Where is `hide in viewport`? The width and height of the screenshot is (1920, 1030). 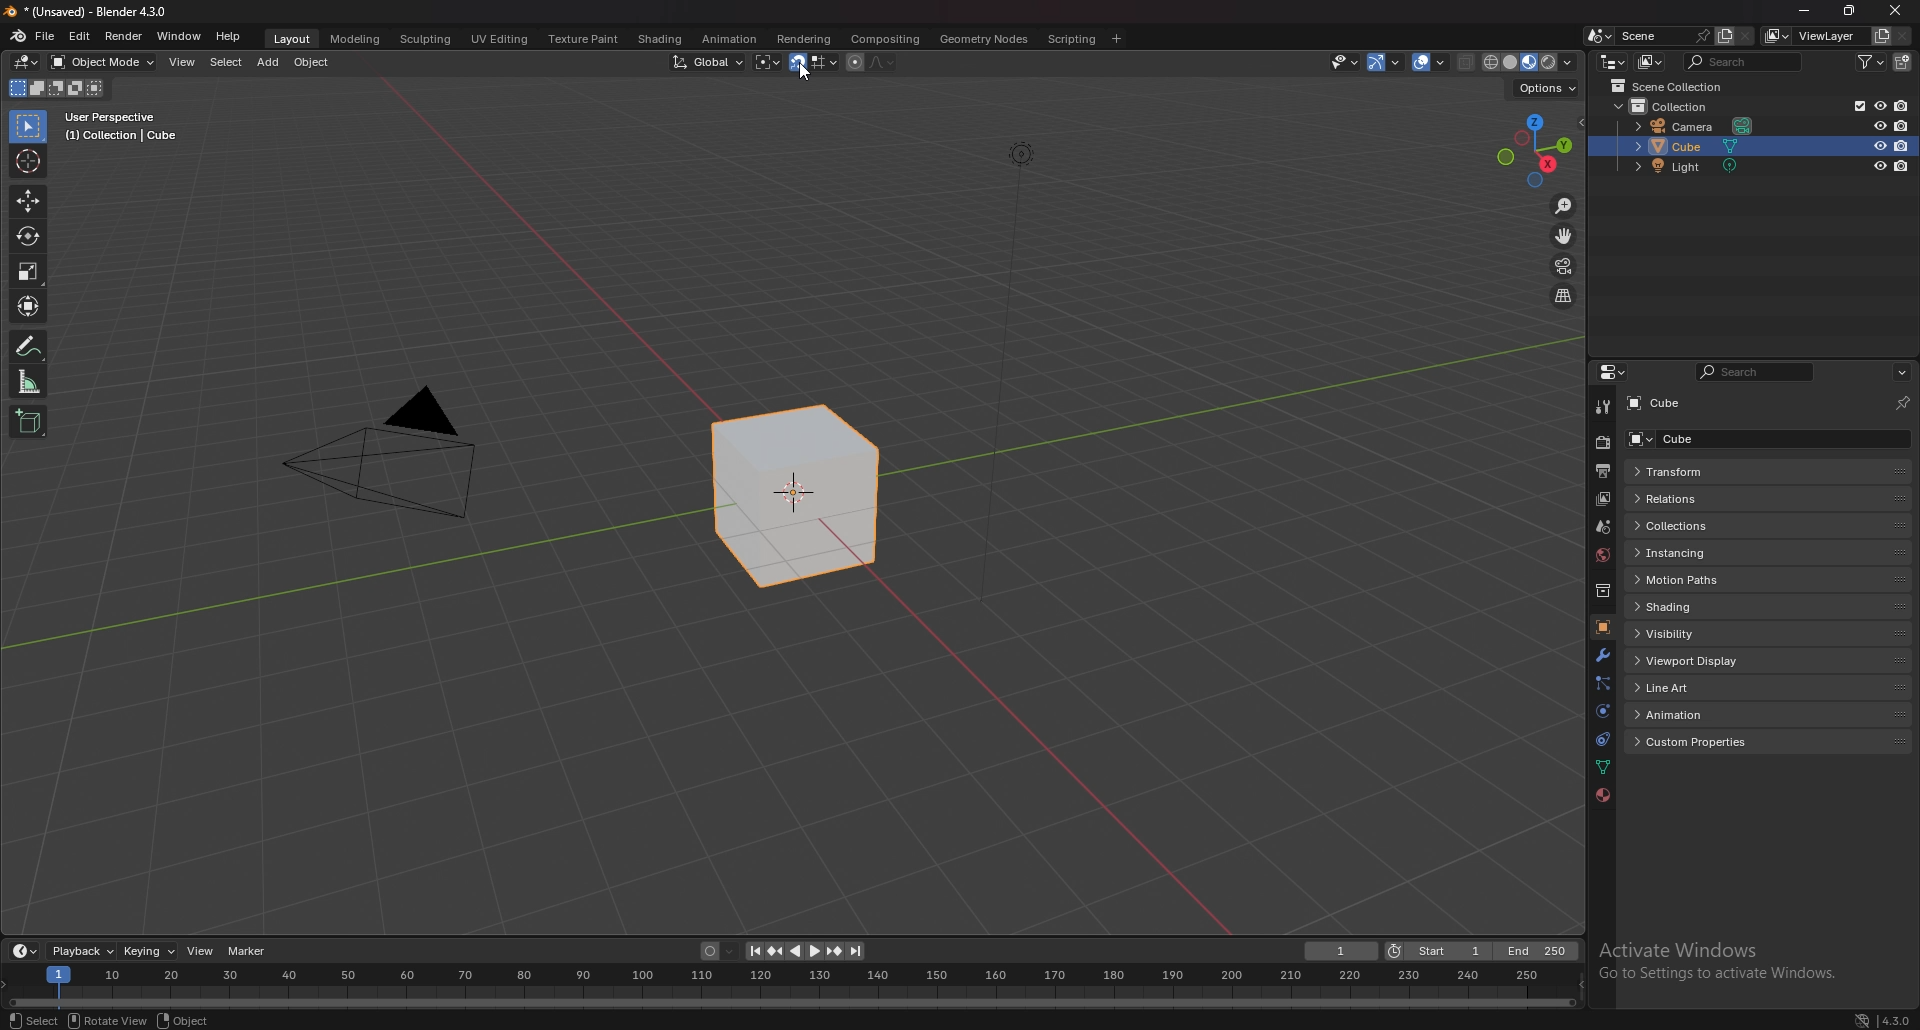 hide in viewport is located at coordinates (1879, 145).